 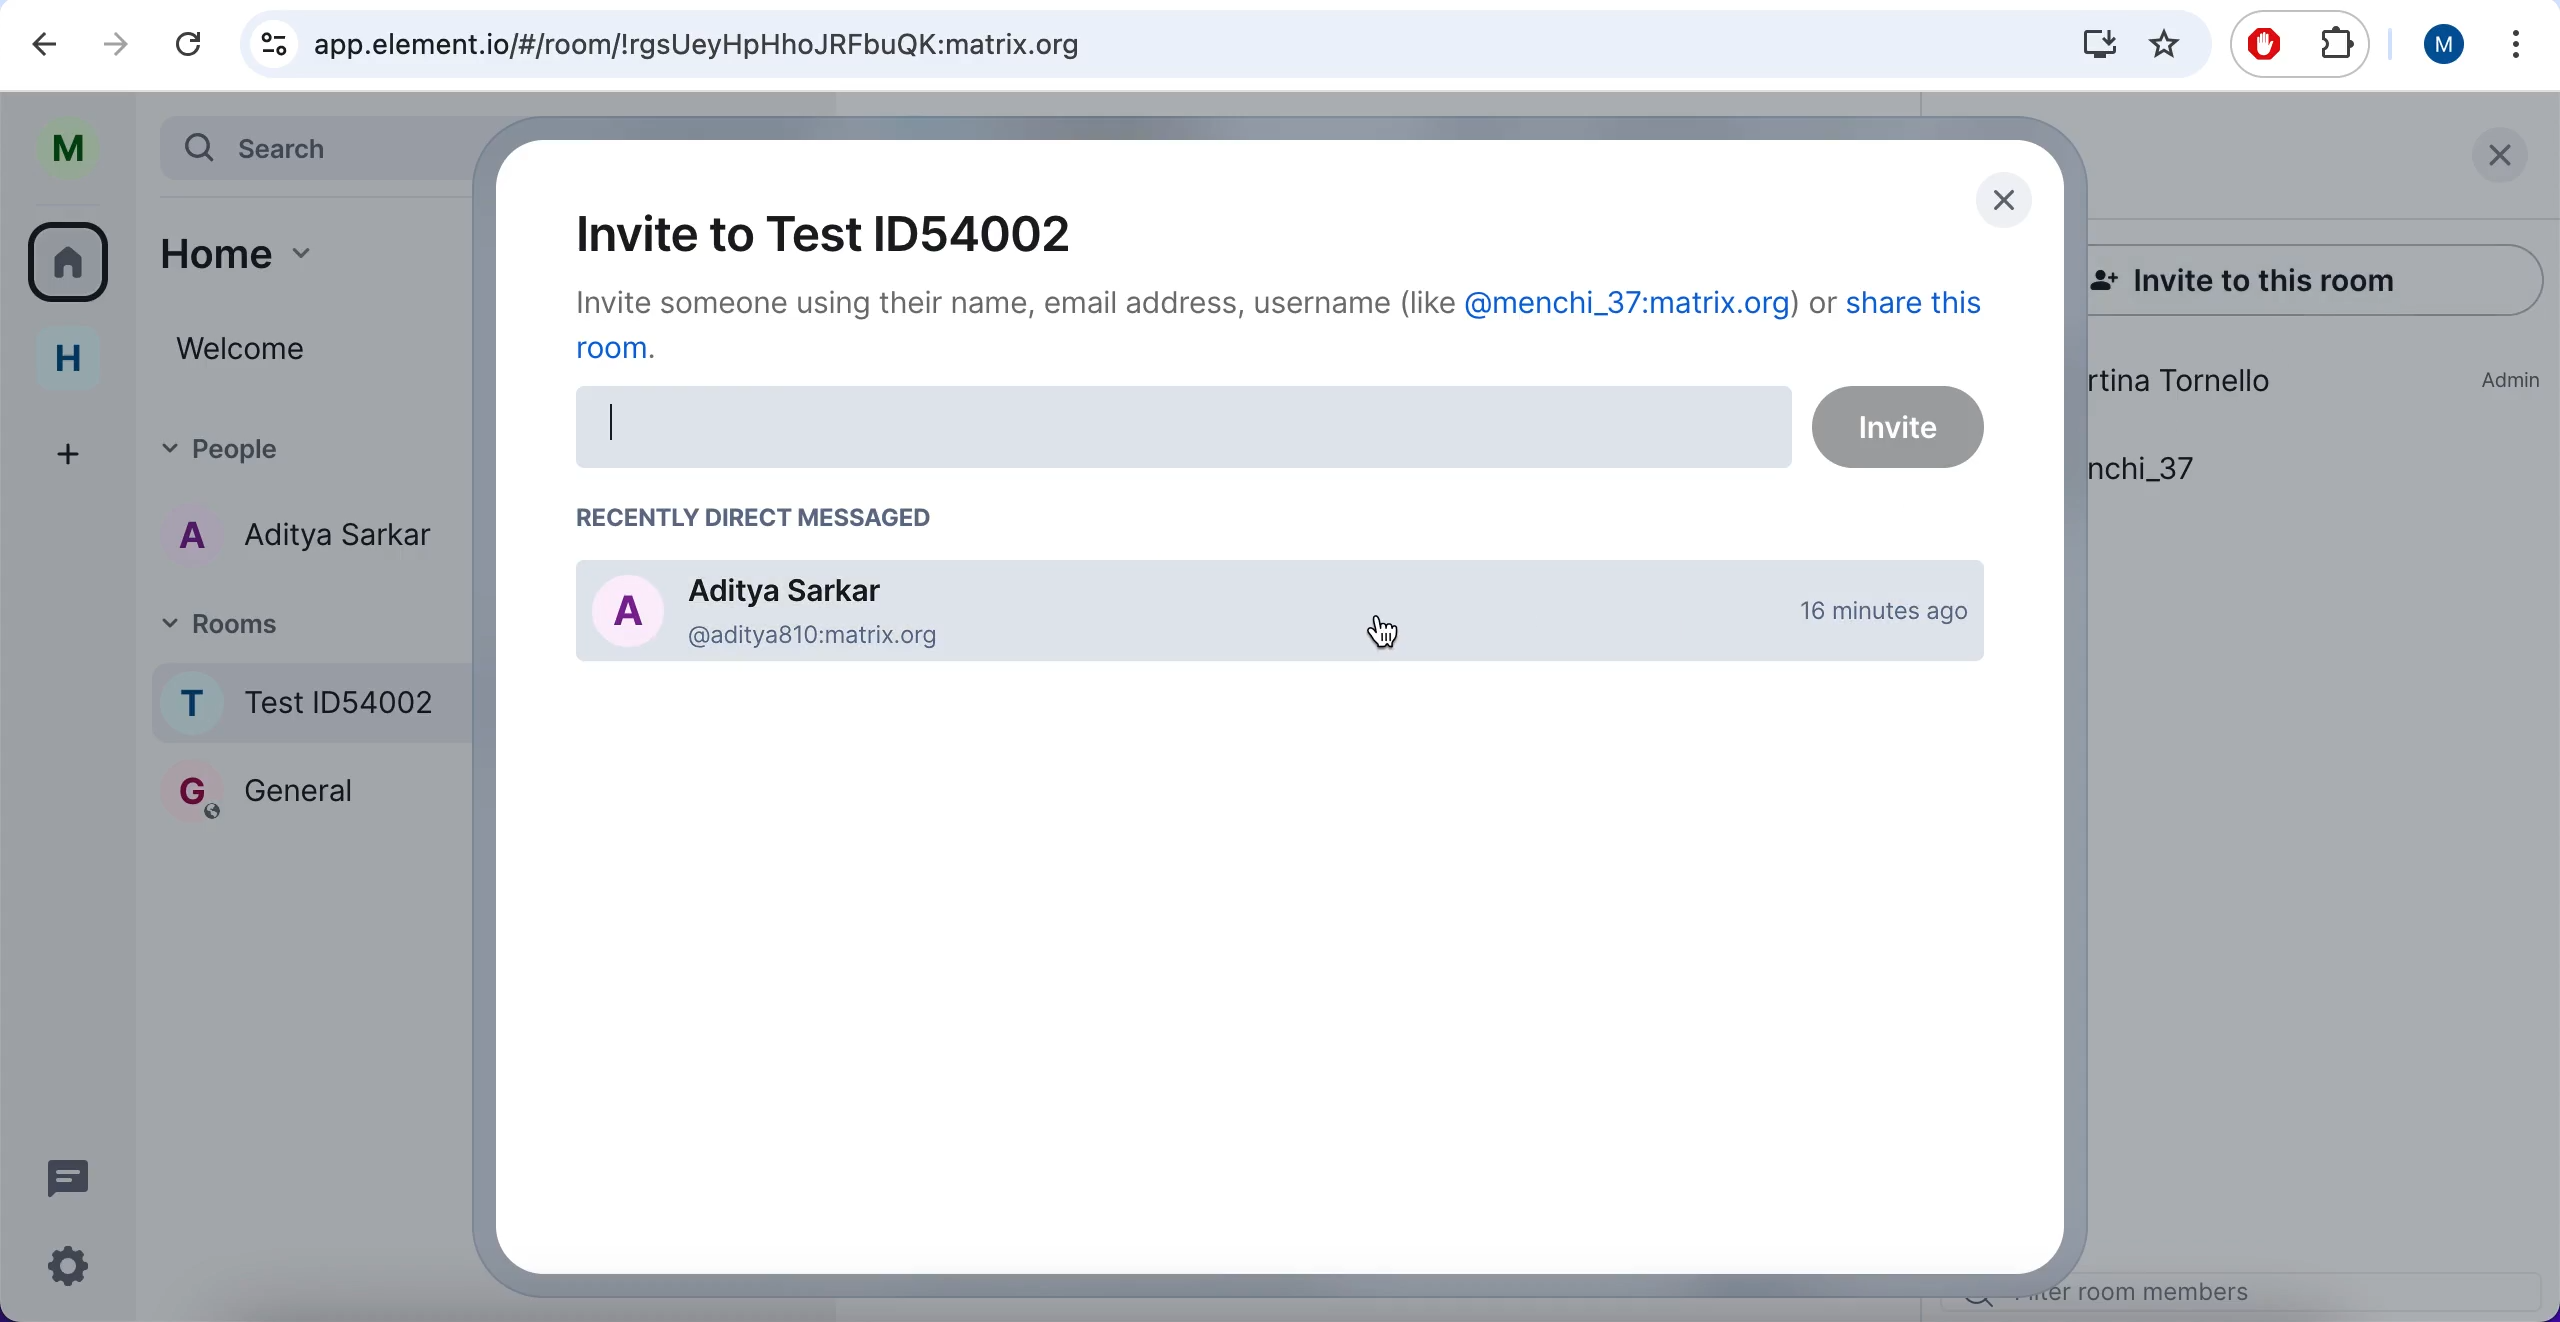 I want to click on add, so click(x=64, y=450).